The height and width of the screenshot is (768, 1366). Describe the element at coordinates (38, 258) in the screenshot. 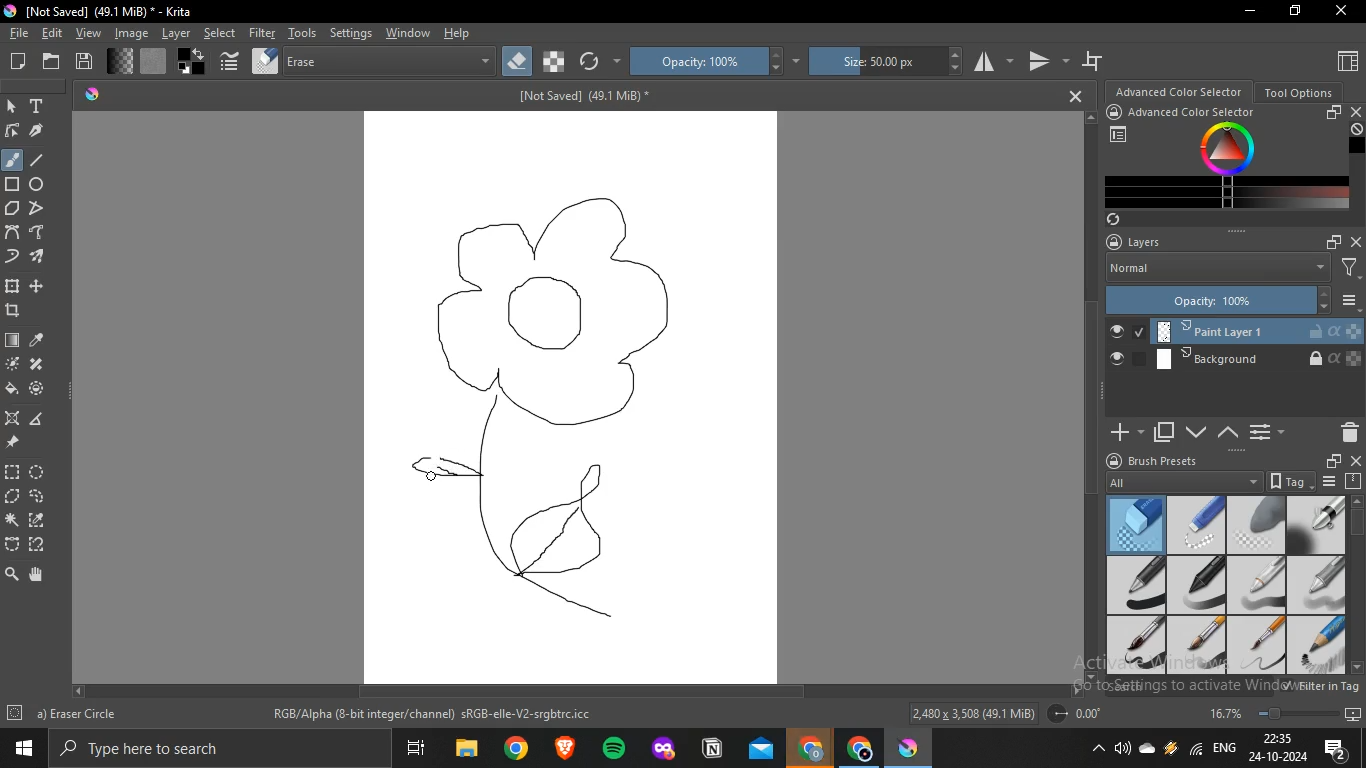

I see `multiple brush tool` at that location.